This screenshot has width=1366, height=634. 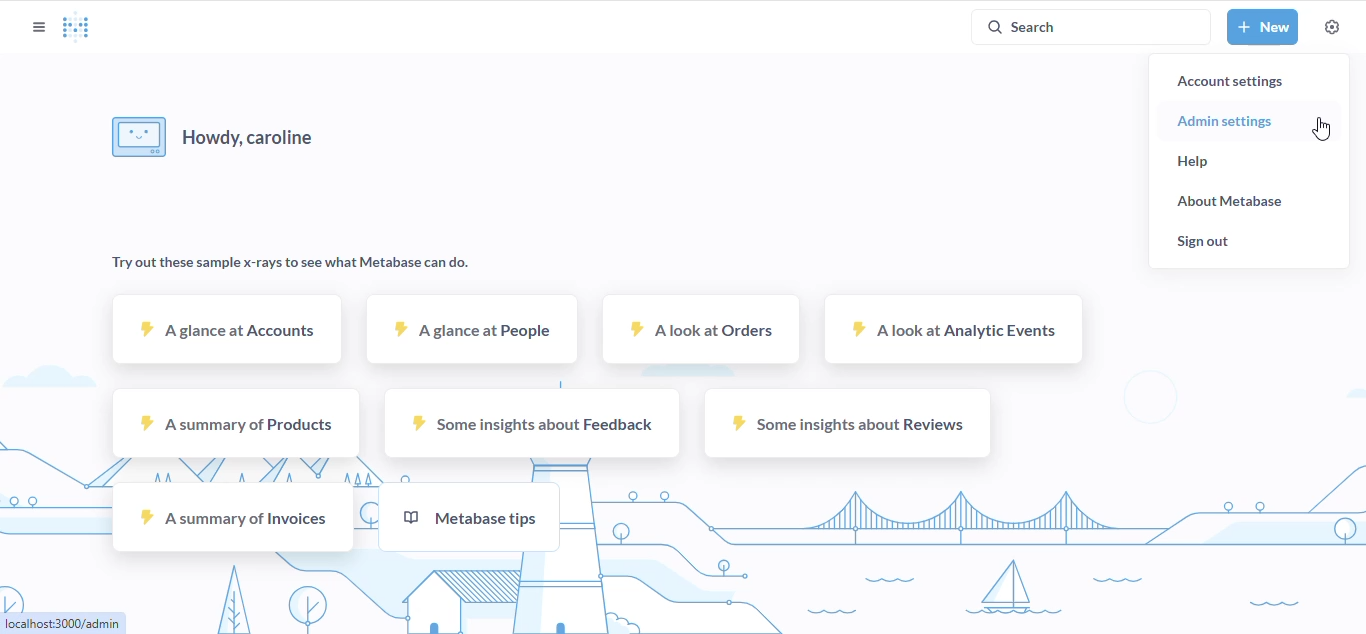 I want to click on sign out, so click(x=1203, y=241).